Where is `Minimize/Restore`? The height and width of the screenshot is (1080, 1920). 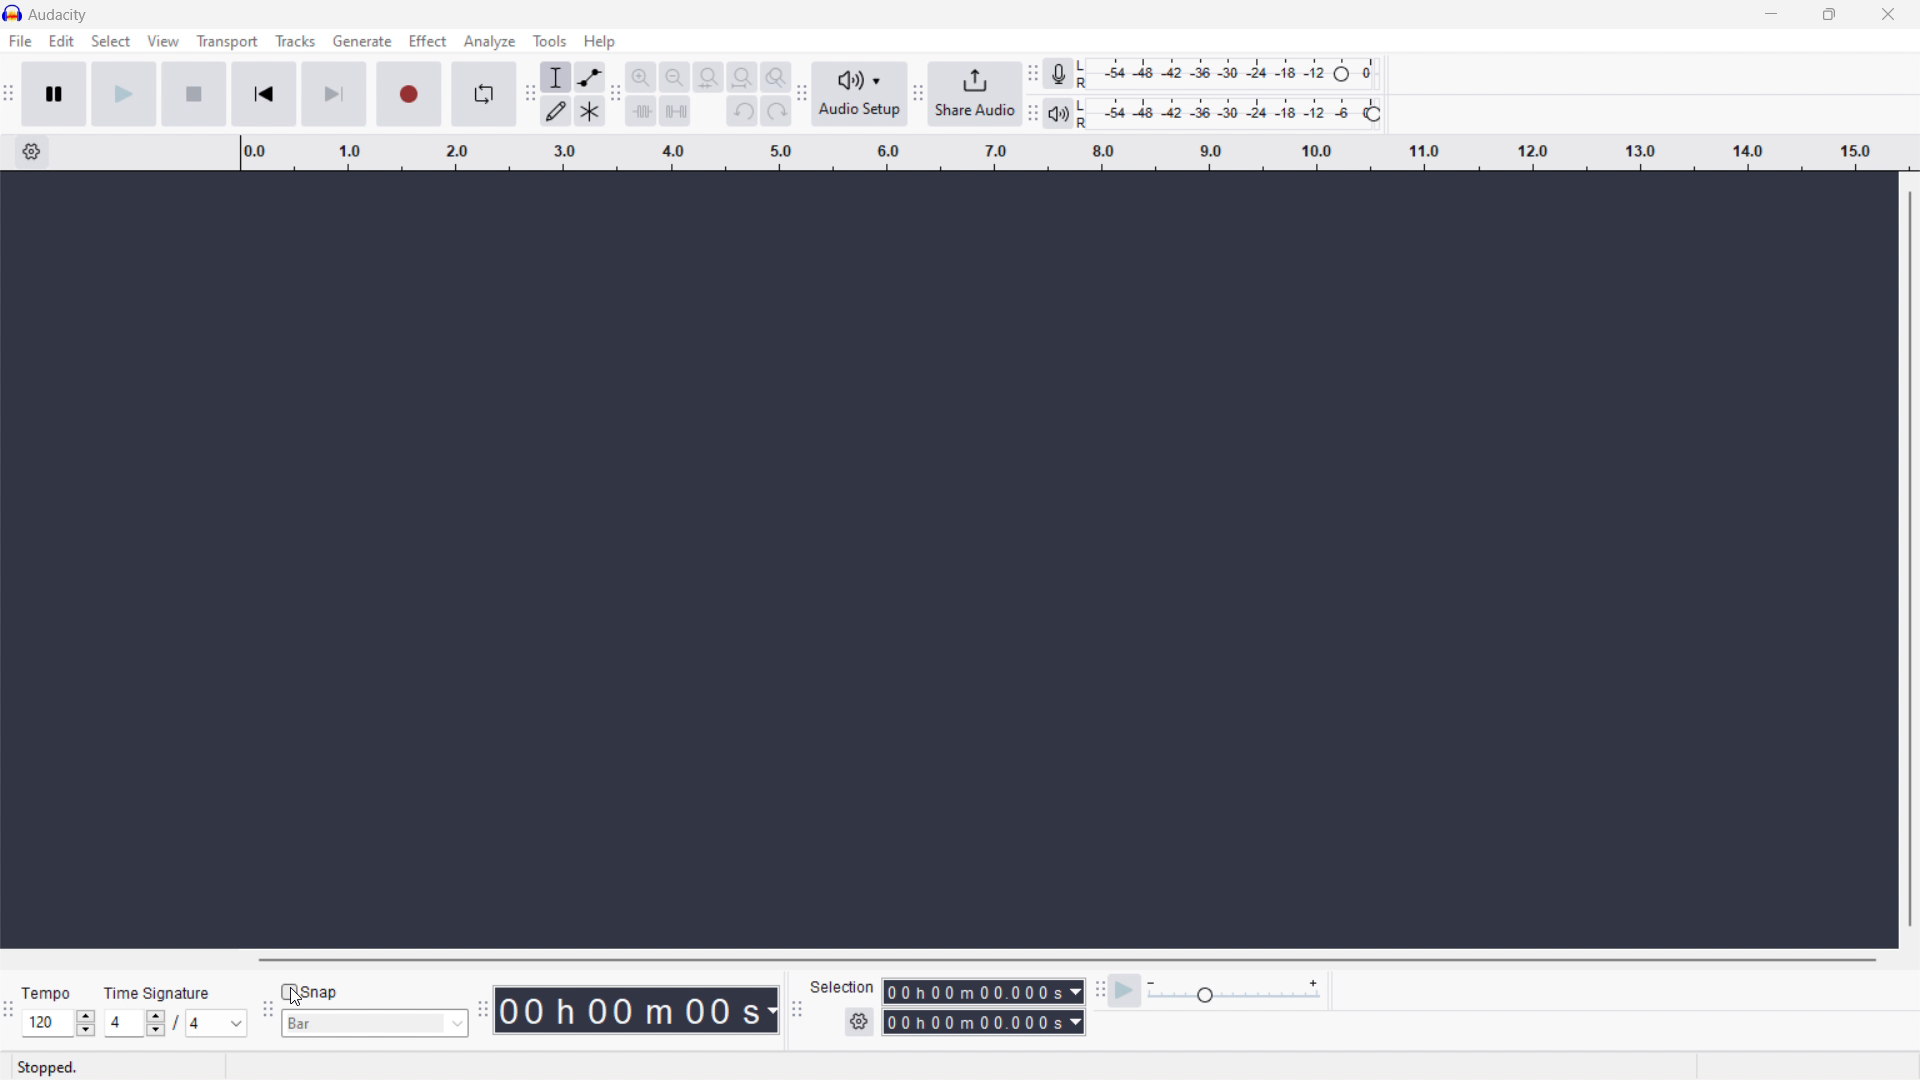
Minimize/Restore is located at coordinates (1829, 14).